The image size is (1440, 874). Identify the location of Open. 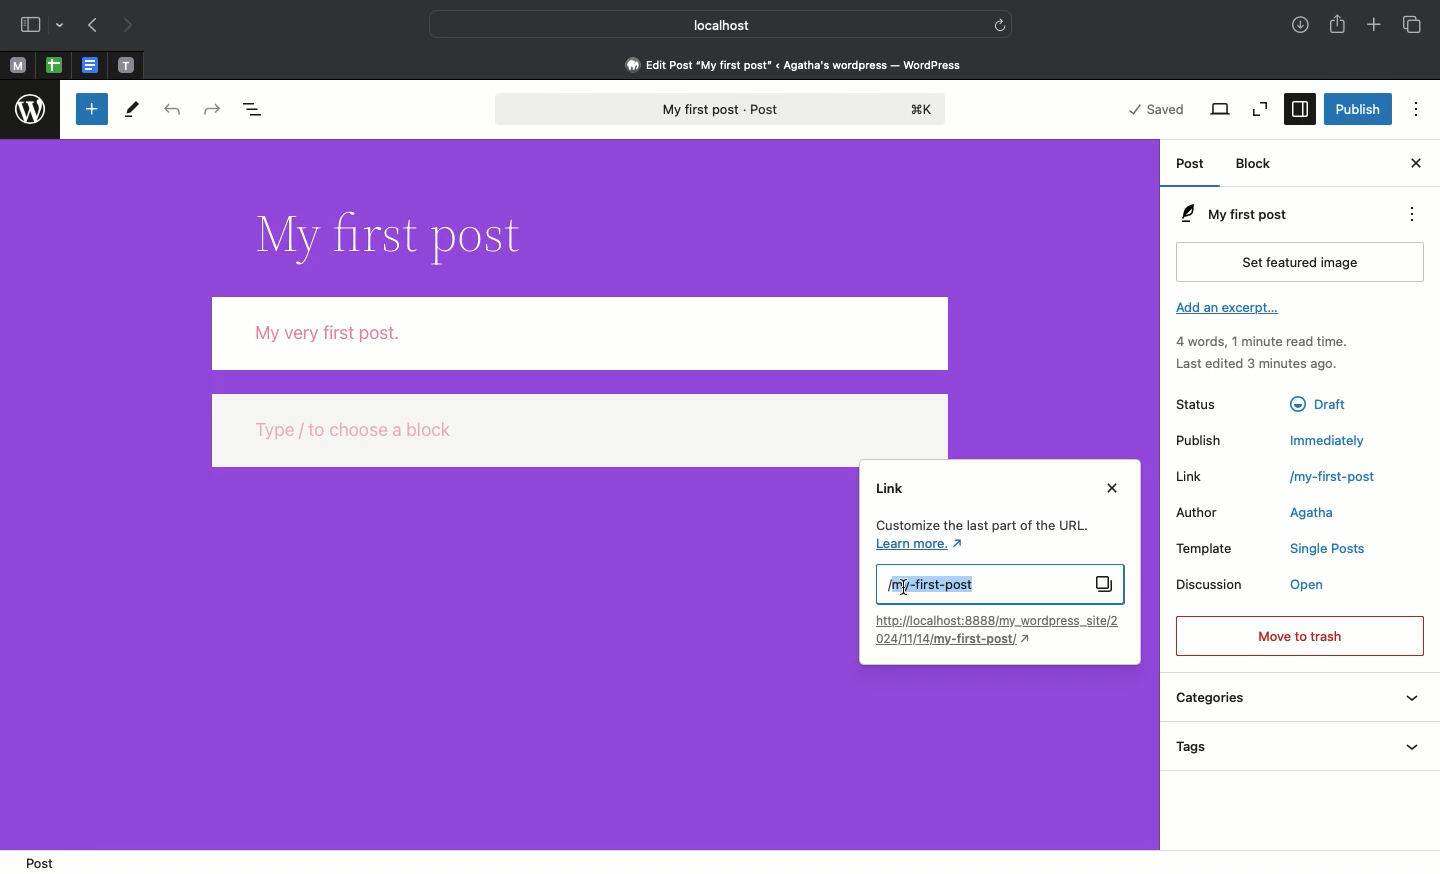
(1314, 585).